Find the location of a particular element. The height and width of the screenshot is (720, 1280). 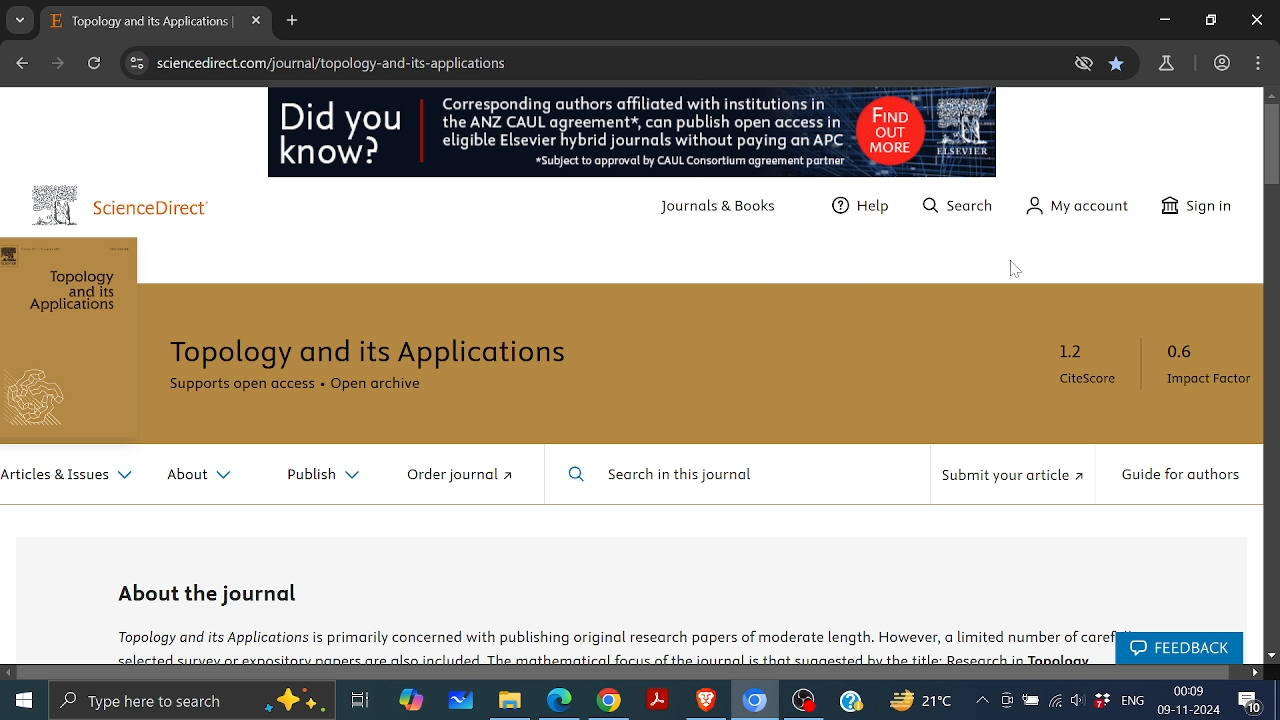

feedback is located at coordinates (1177, 649).